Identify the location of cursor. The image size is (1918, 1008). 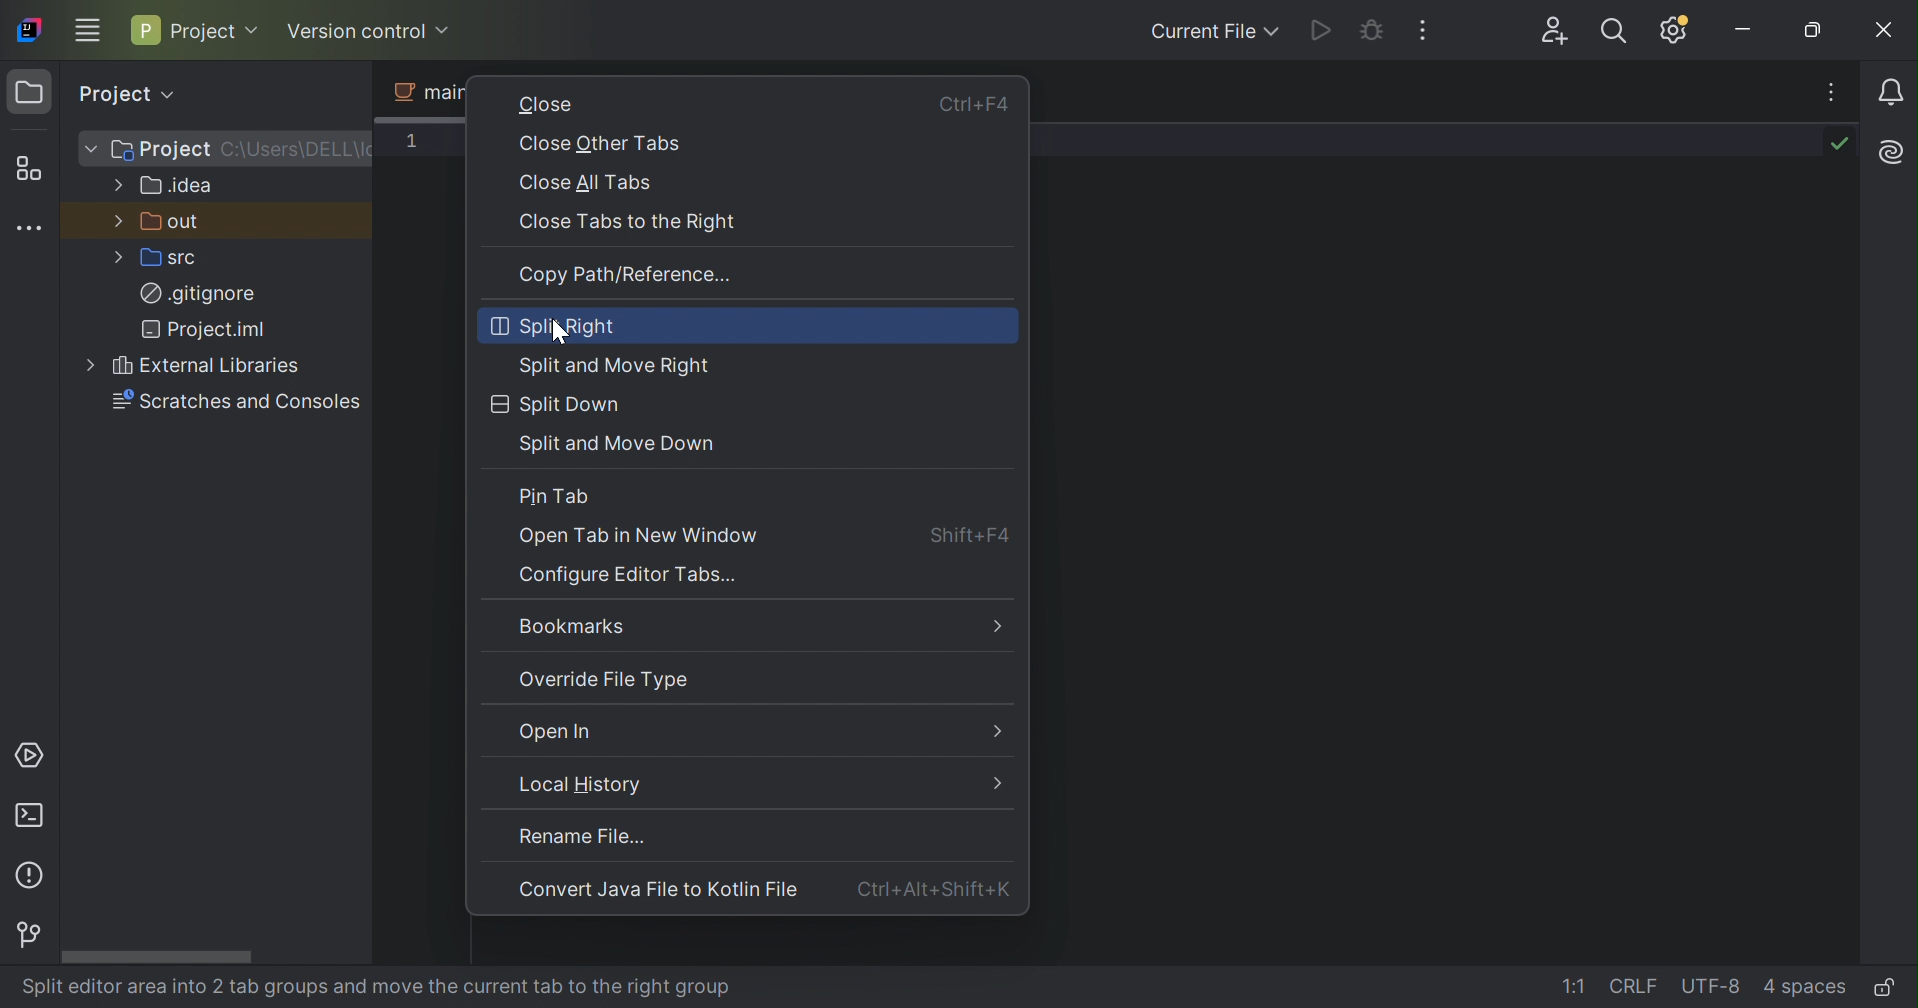
(555, 331).